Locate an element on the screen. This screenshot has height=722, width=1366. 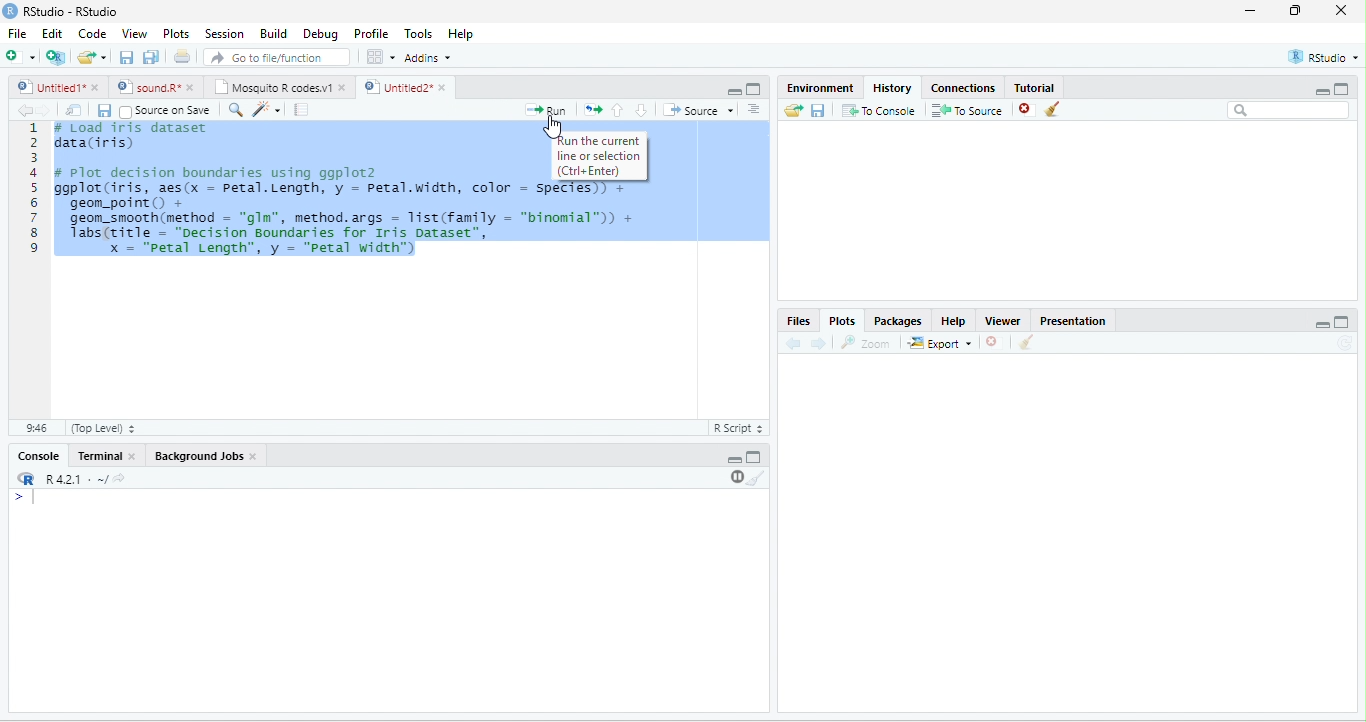
R.4.2.1 .~/ is located at coordinates (71, 480).